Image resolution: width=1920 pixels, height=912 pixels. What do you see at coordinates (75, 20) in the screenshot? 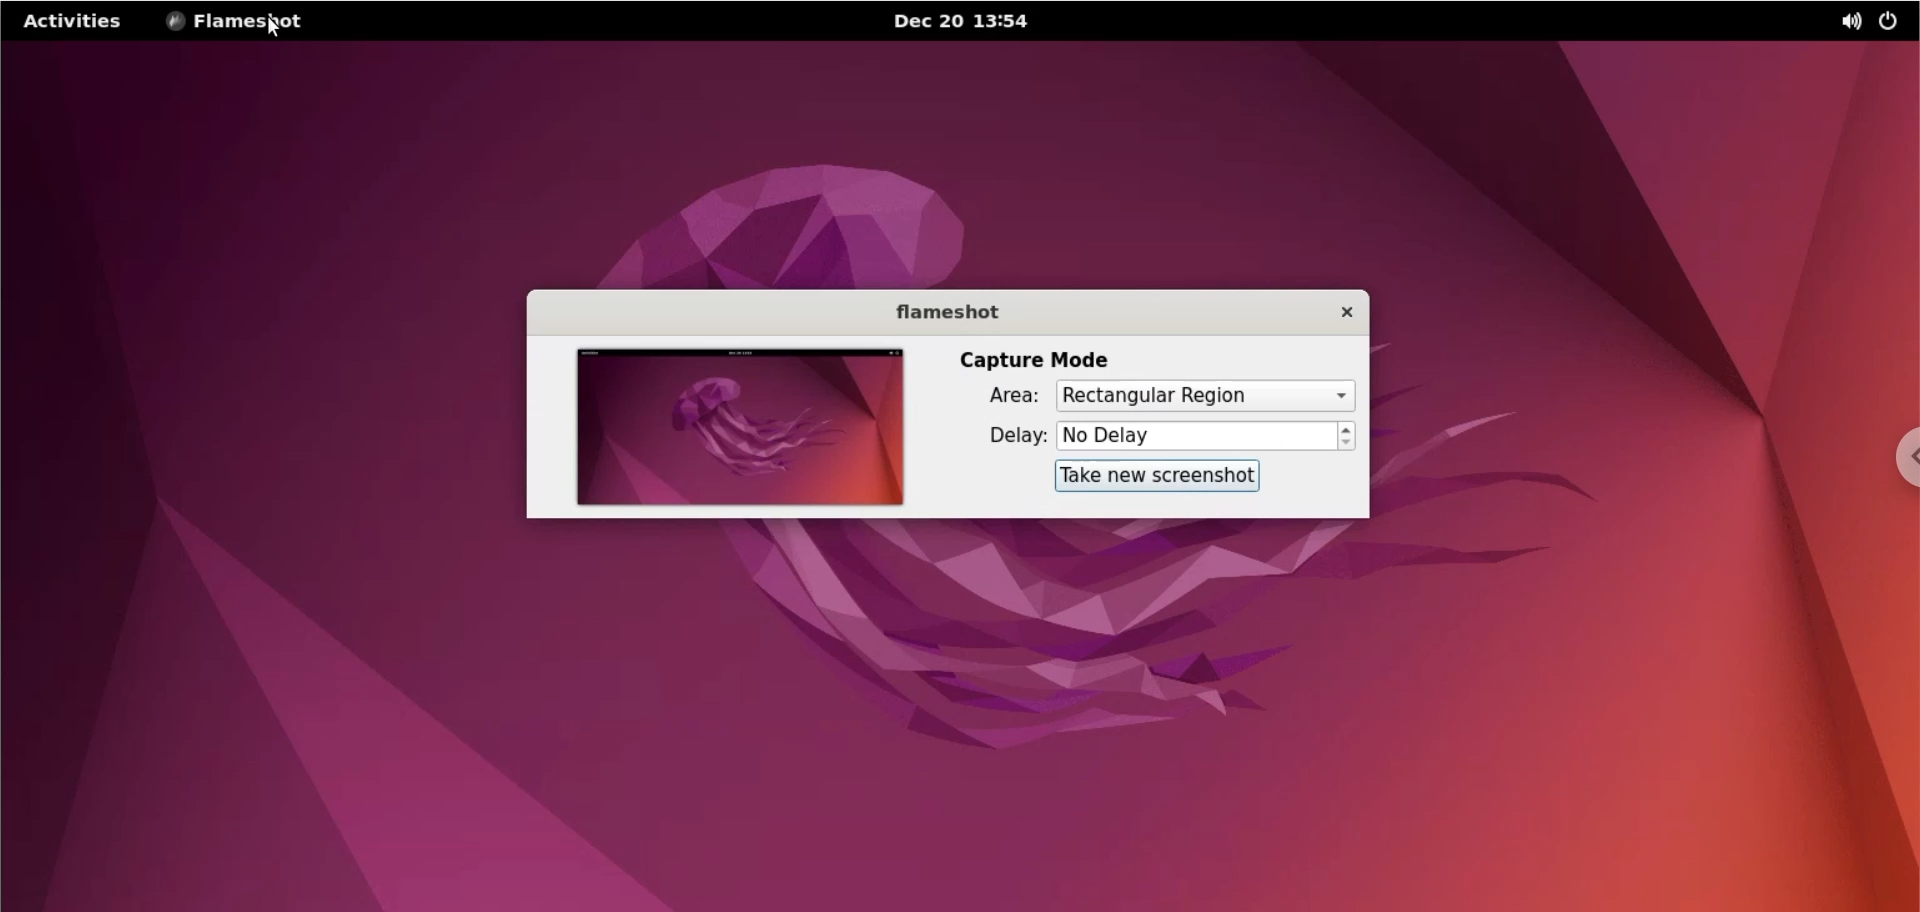
I see `activities` at bounding box center [75, 20].